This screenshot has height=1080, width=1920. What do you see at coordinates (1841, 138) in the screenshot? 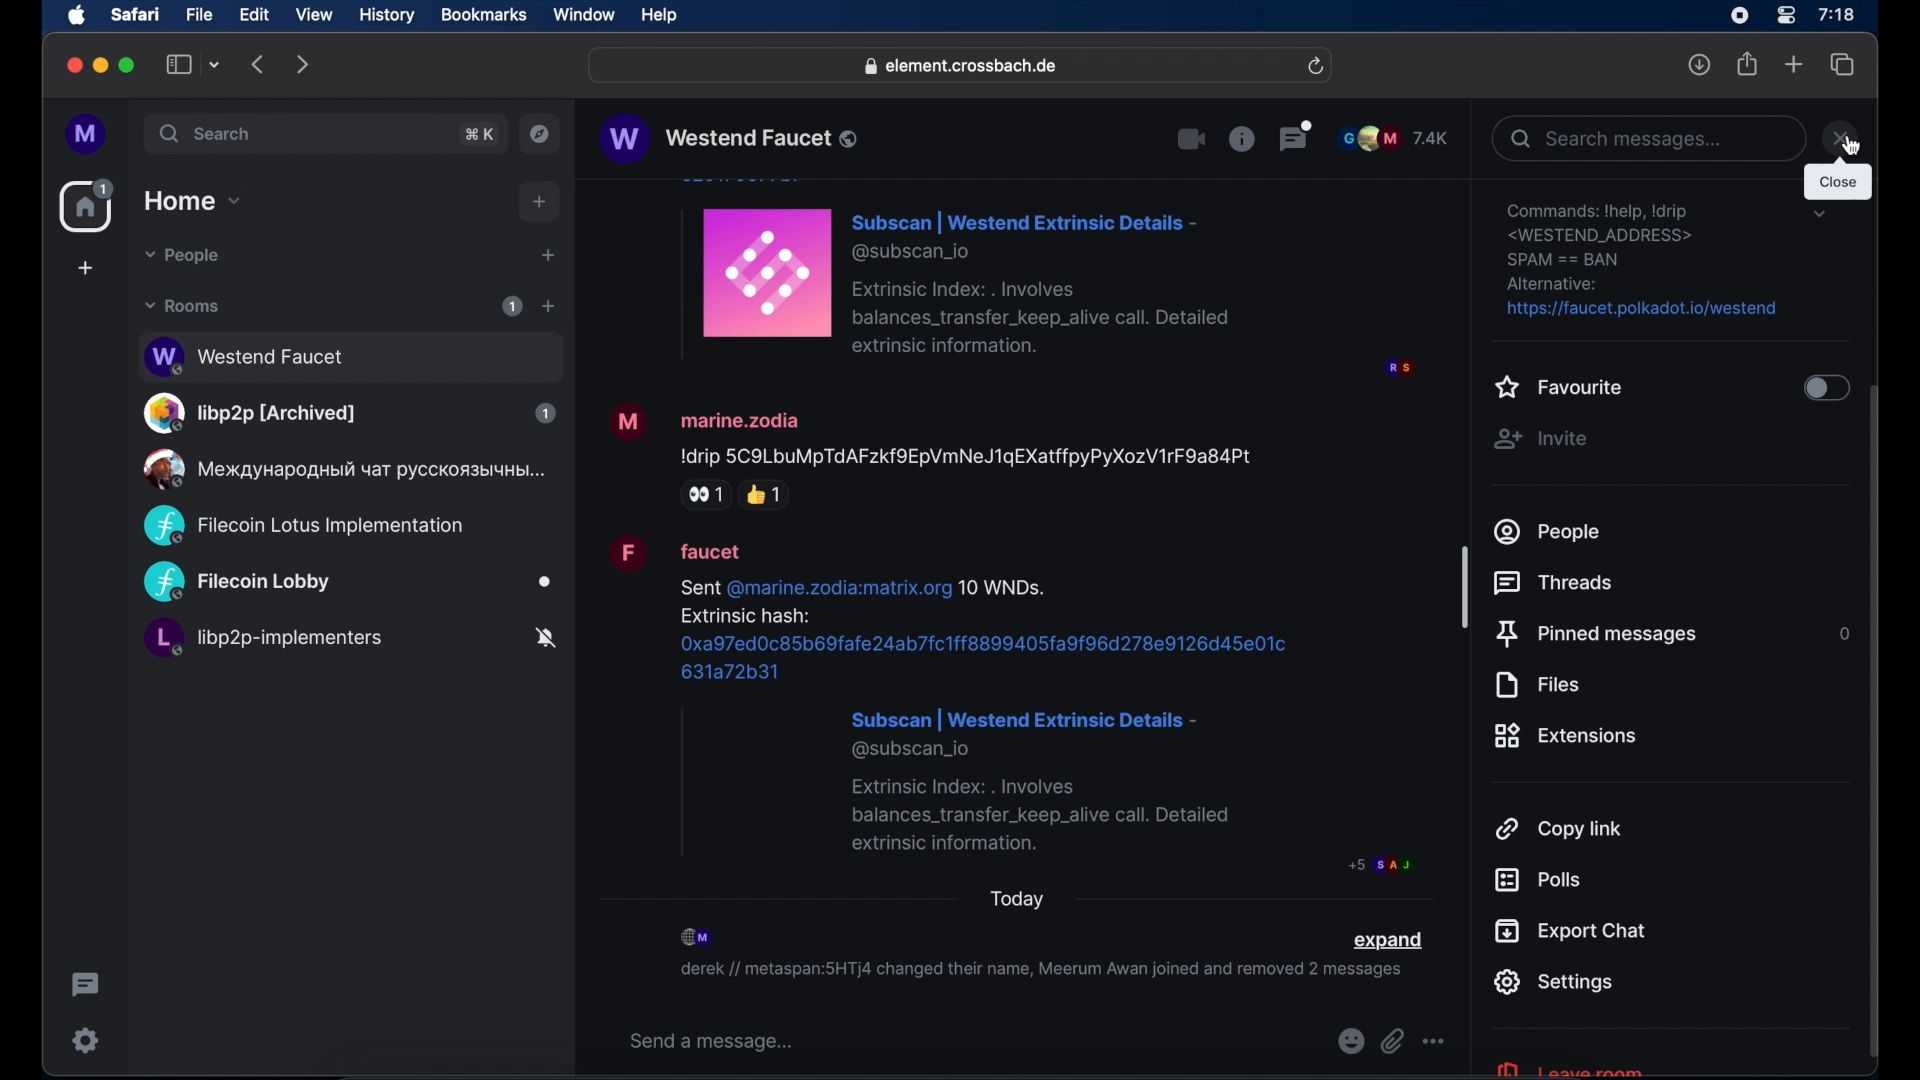
I see `close` at bounding box center [1841, 138].